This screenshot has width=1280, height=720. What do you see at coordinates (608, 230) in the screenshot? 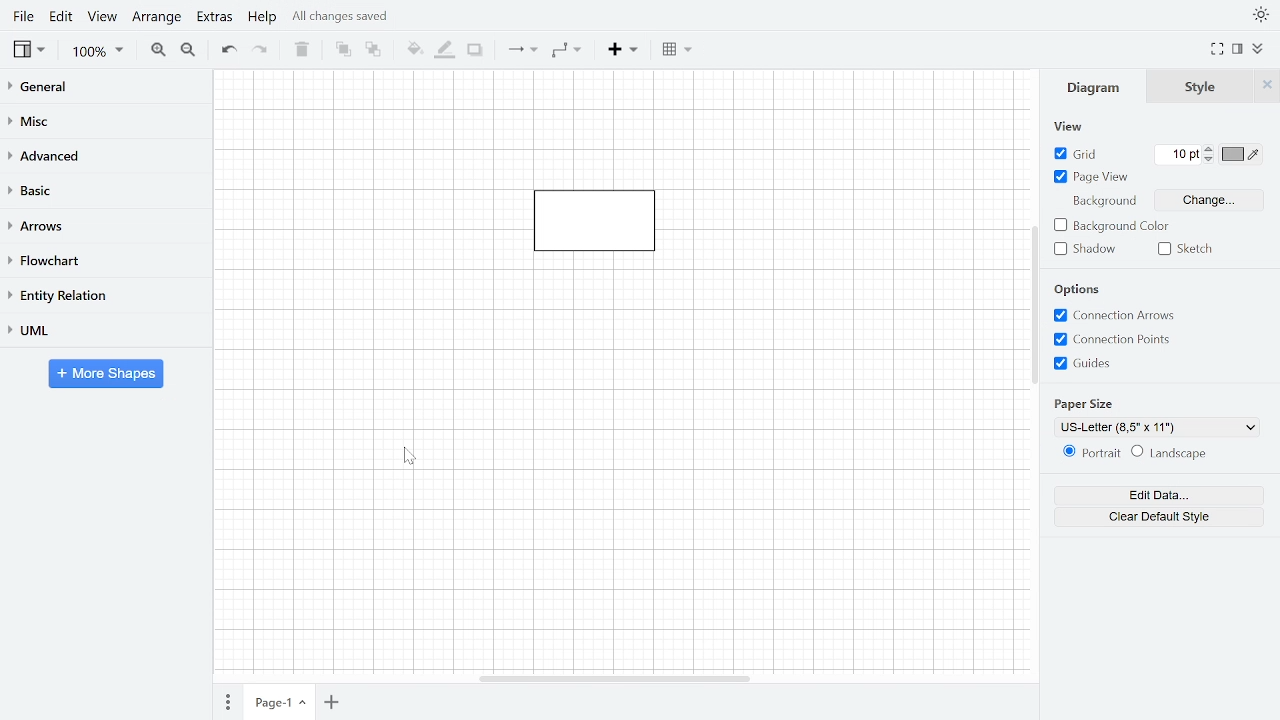
I see `Current diagram` at bounding box center [608, 230].